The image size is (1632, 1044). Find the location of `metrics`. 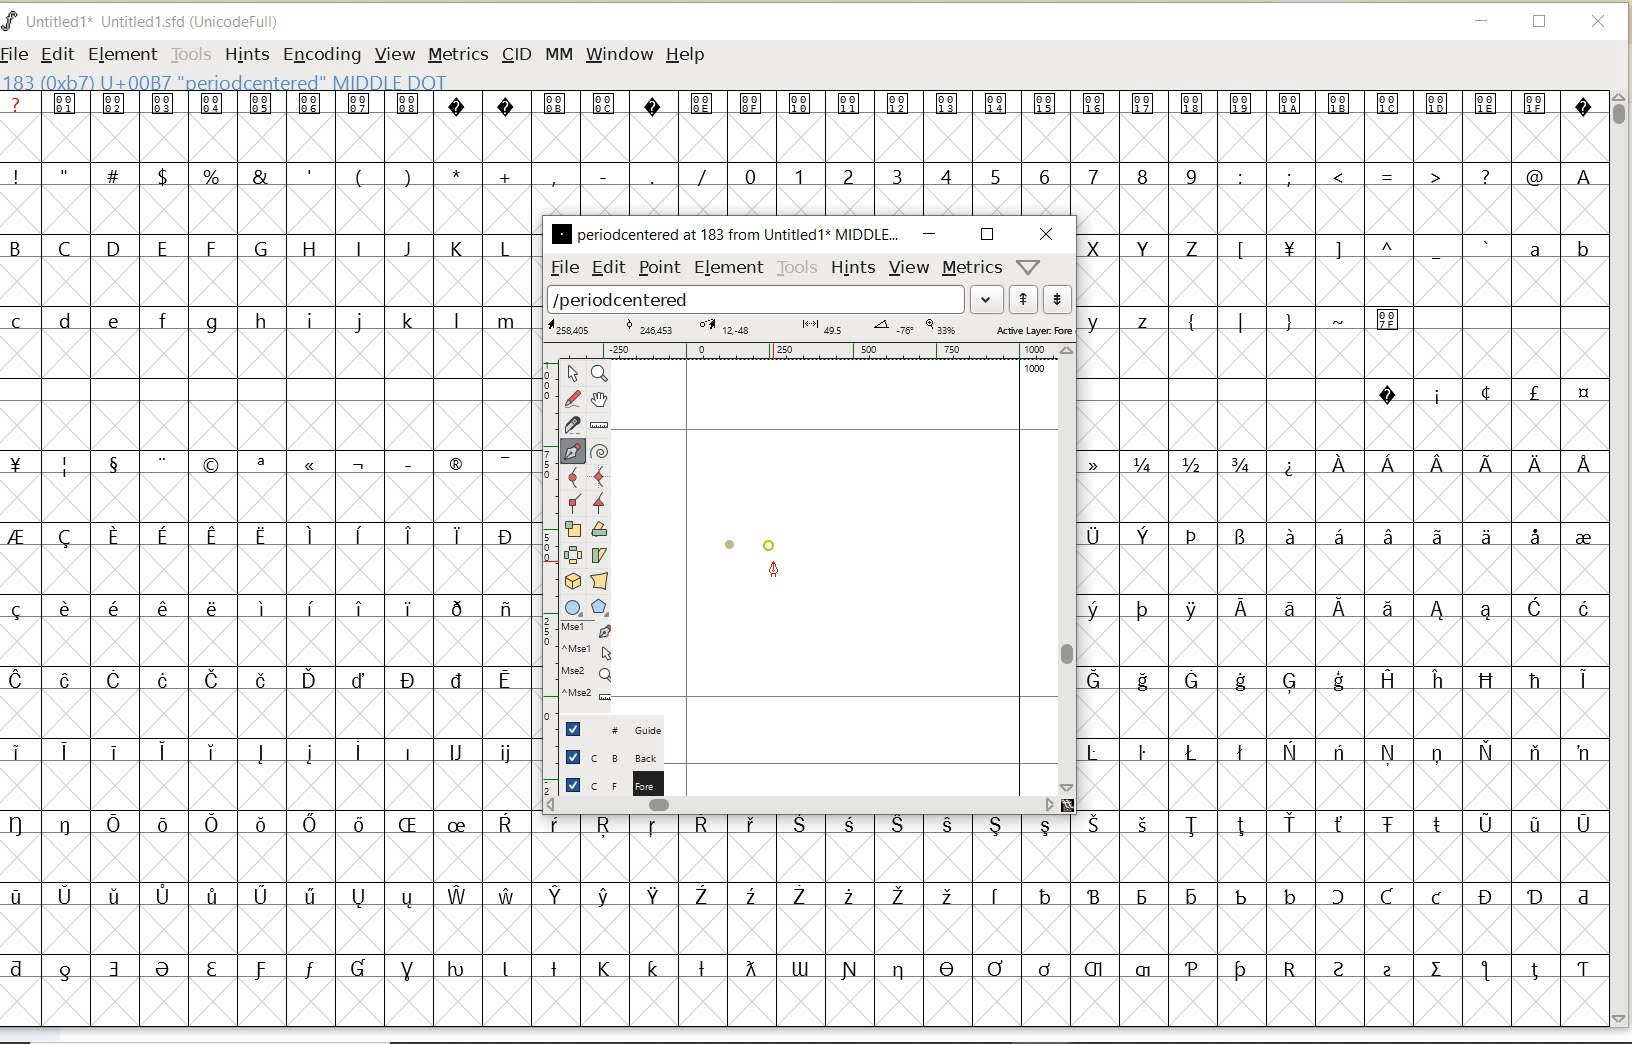

metrics is located at coordinates (973, 268).